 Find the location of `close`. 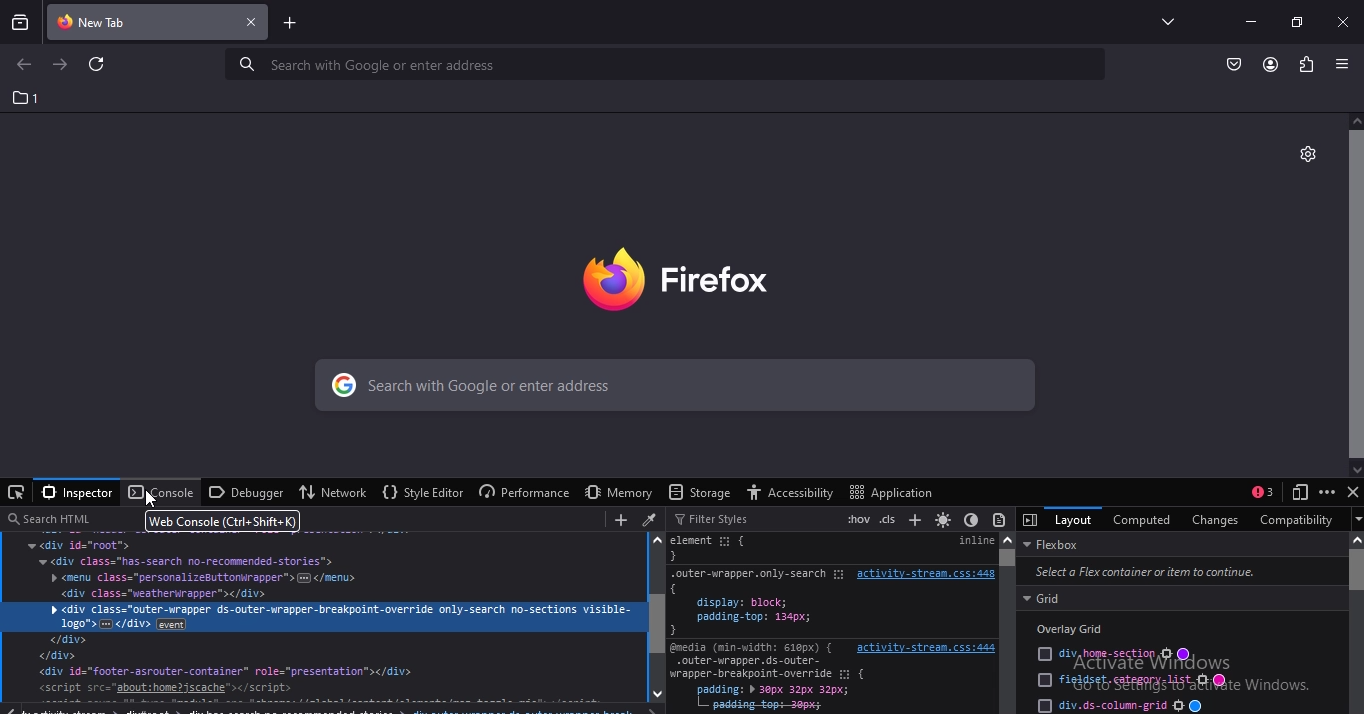

close is located at coordinates (1344, 21).